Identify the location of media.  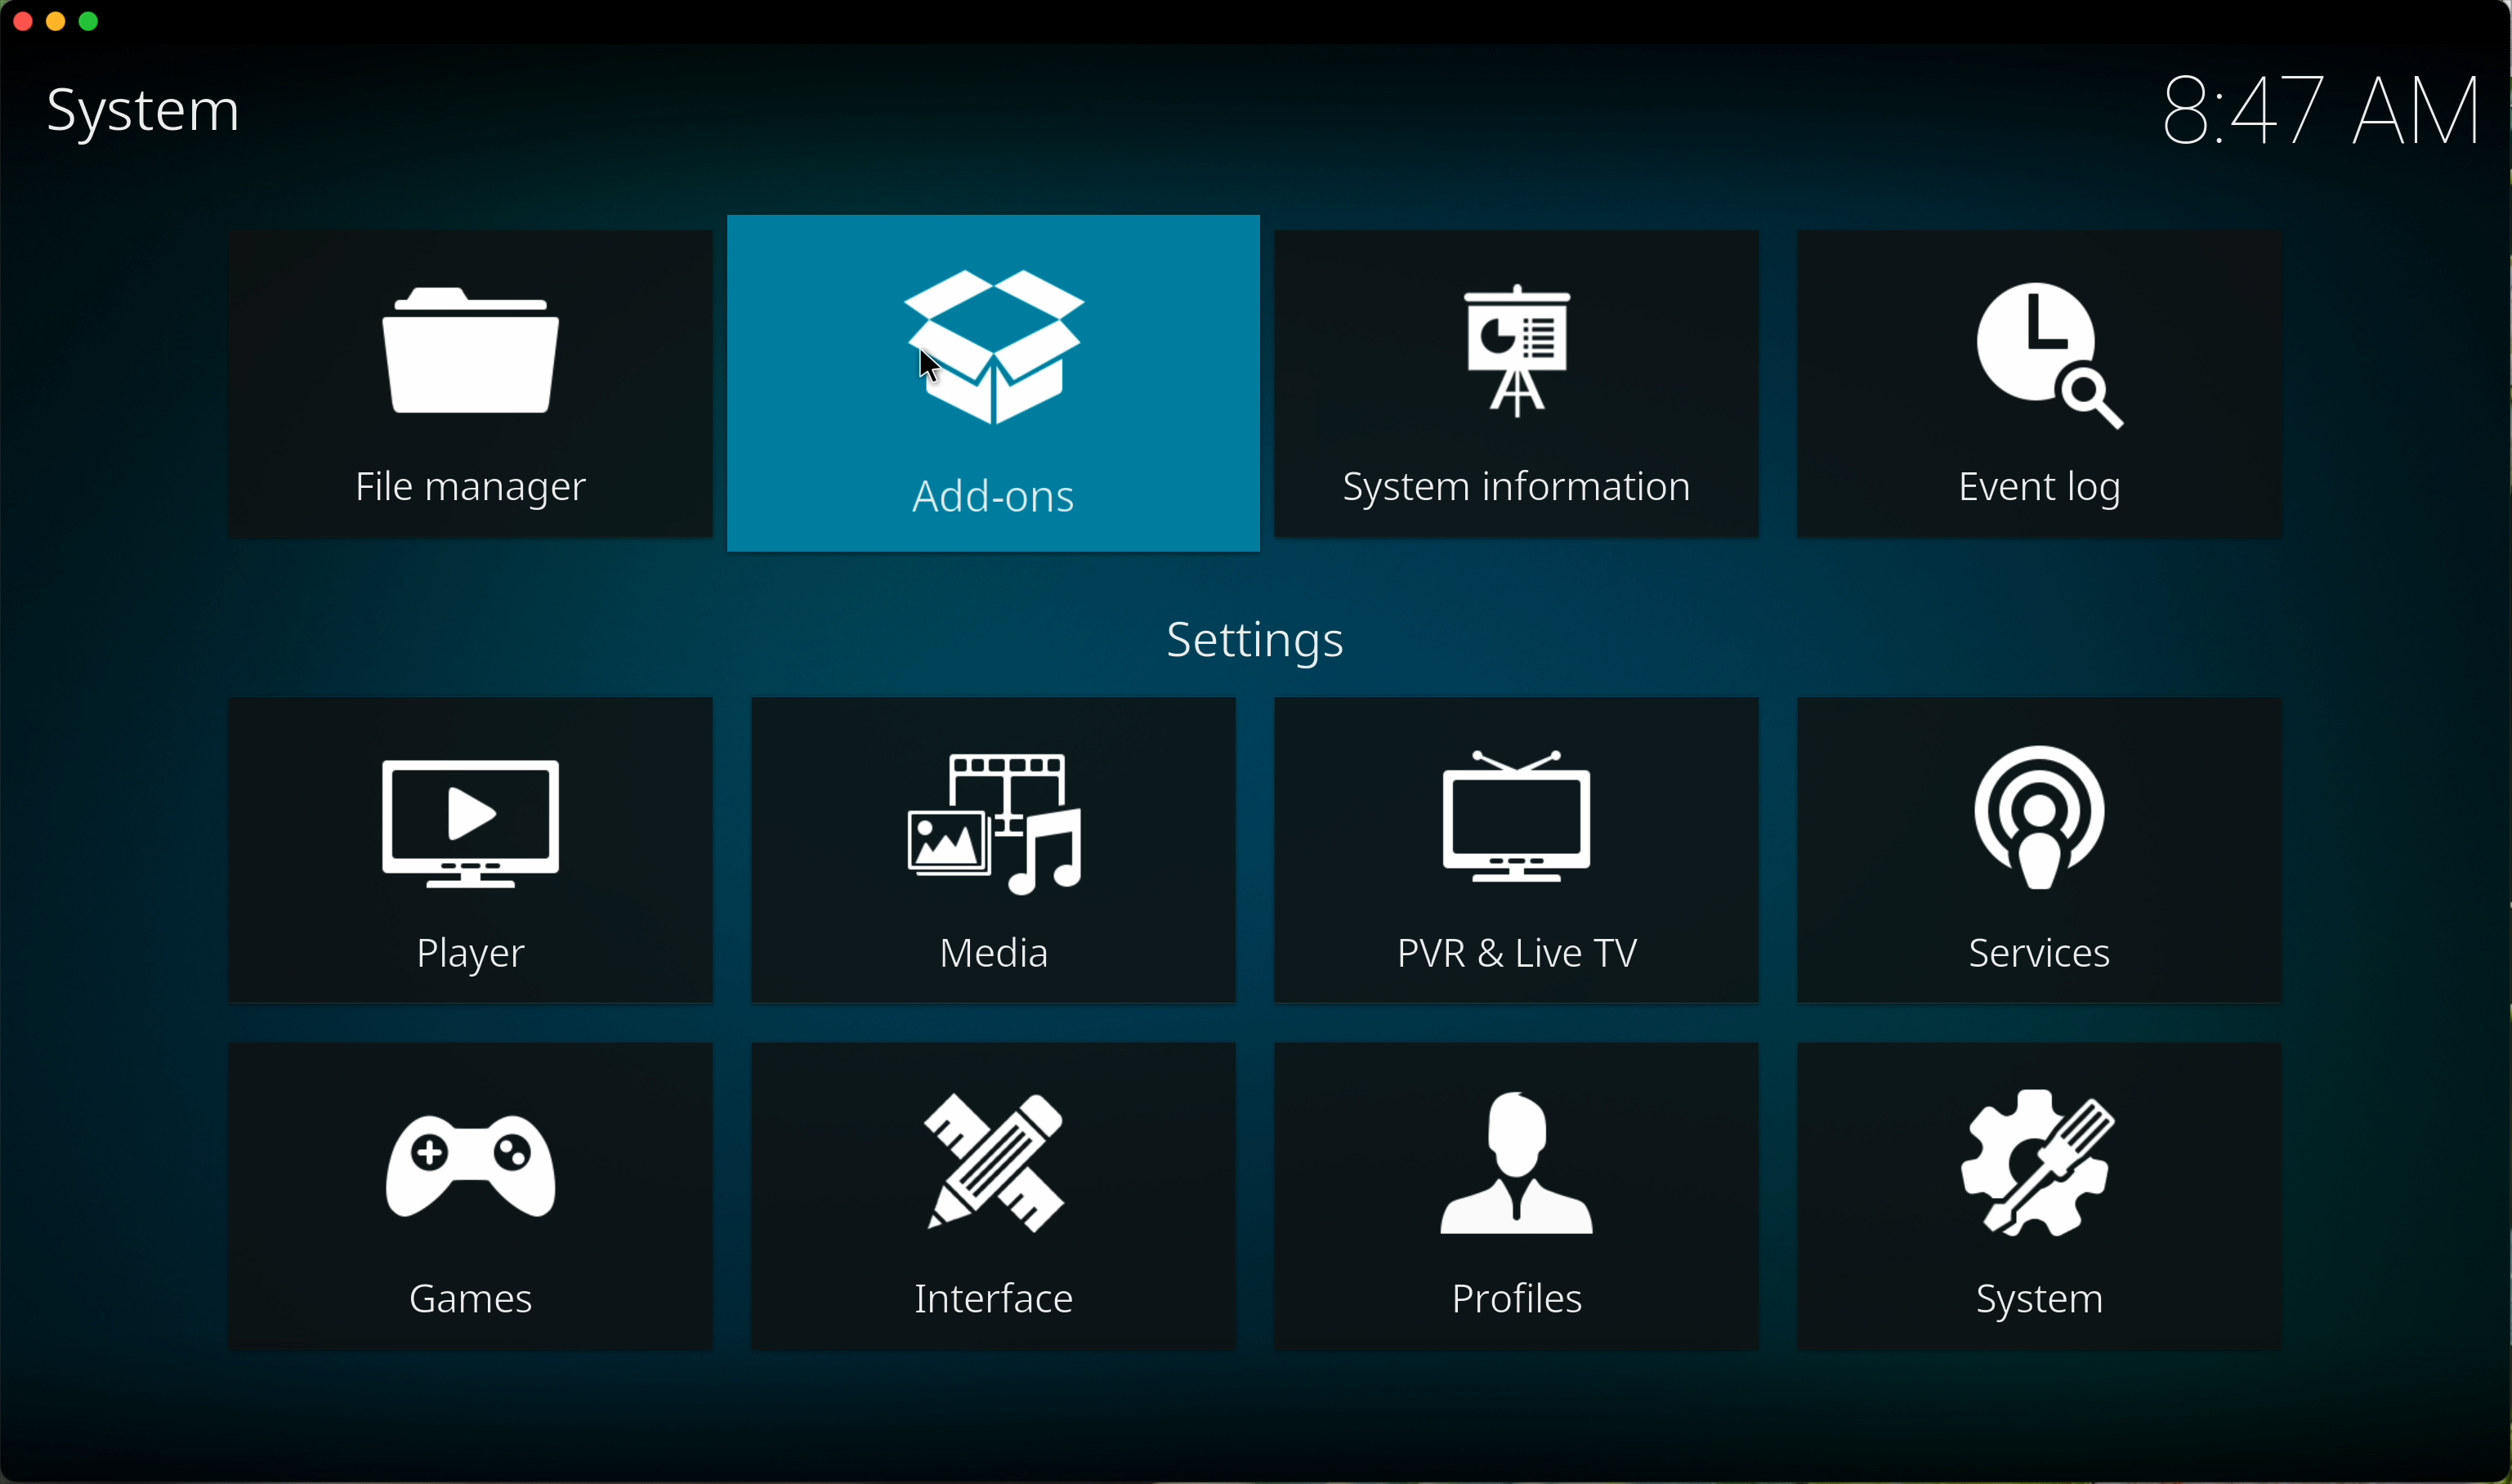
(994, 852).